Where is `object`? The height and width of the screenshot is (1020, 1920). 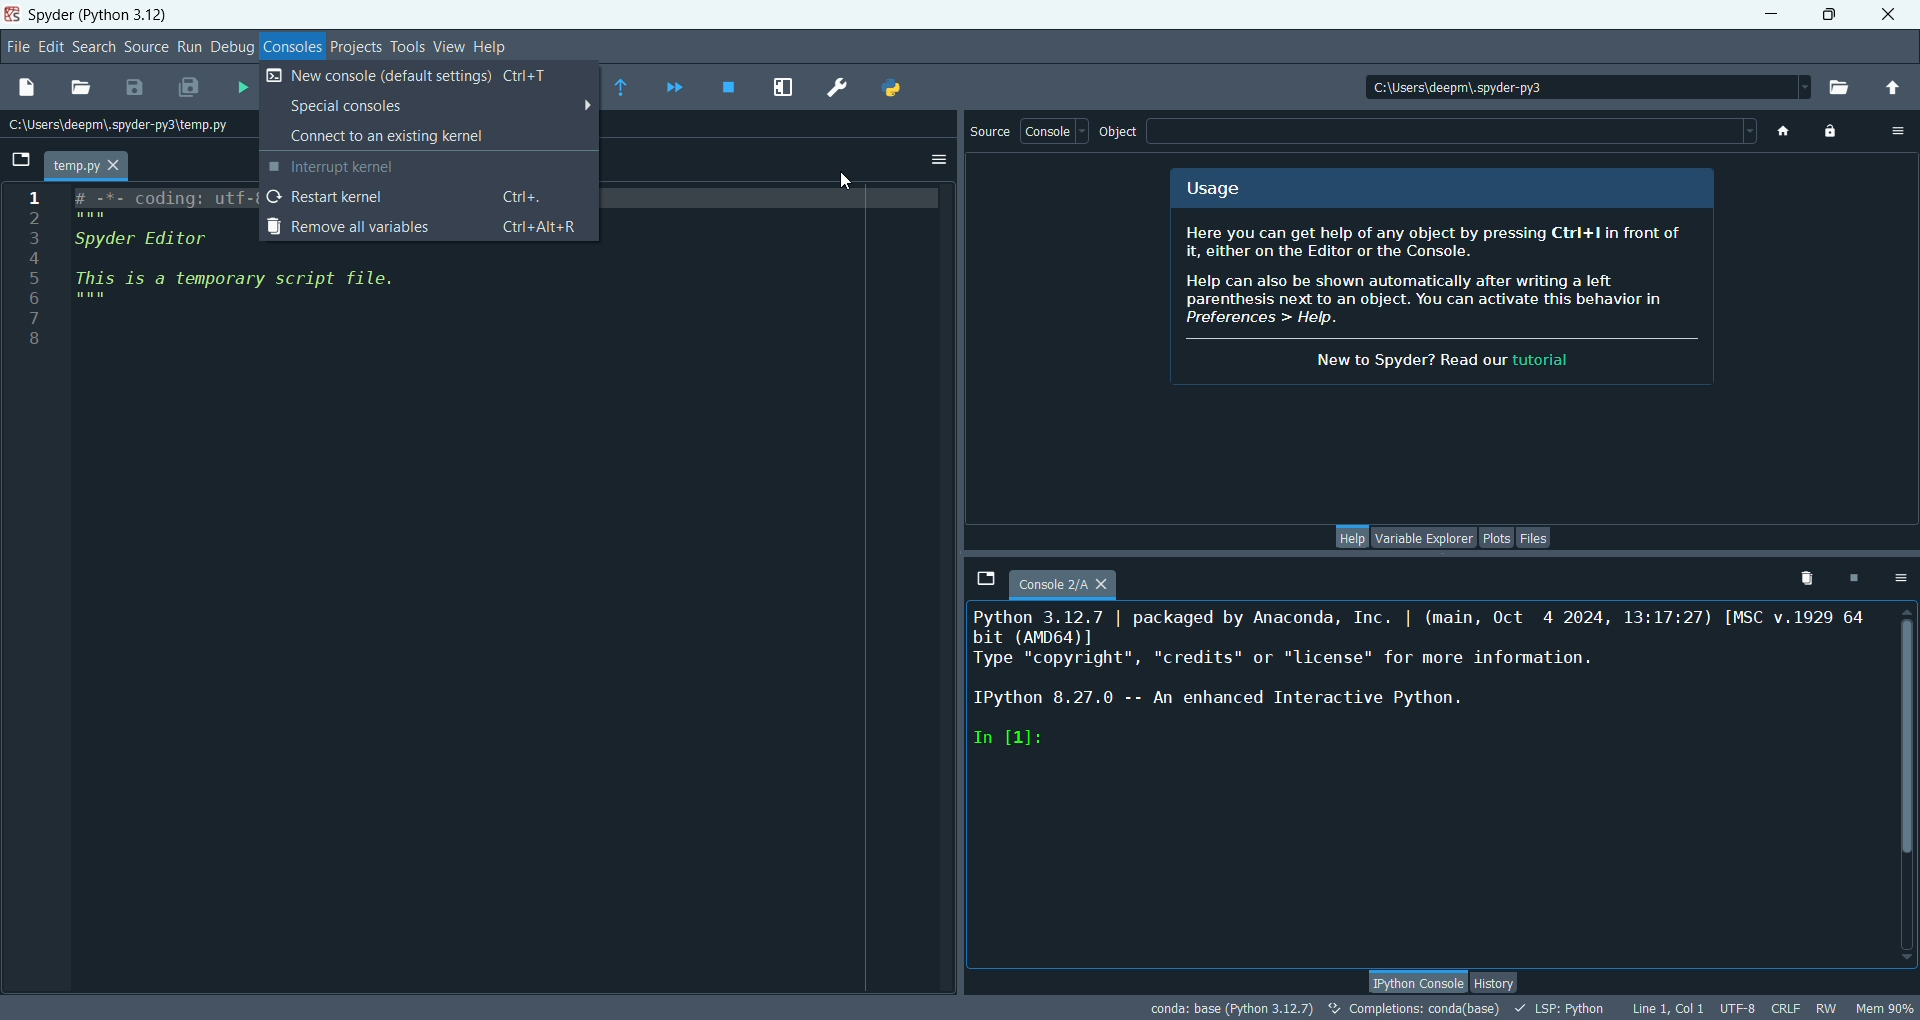 object is located at coordinates (1120, 131).